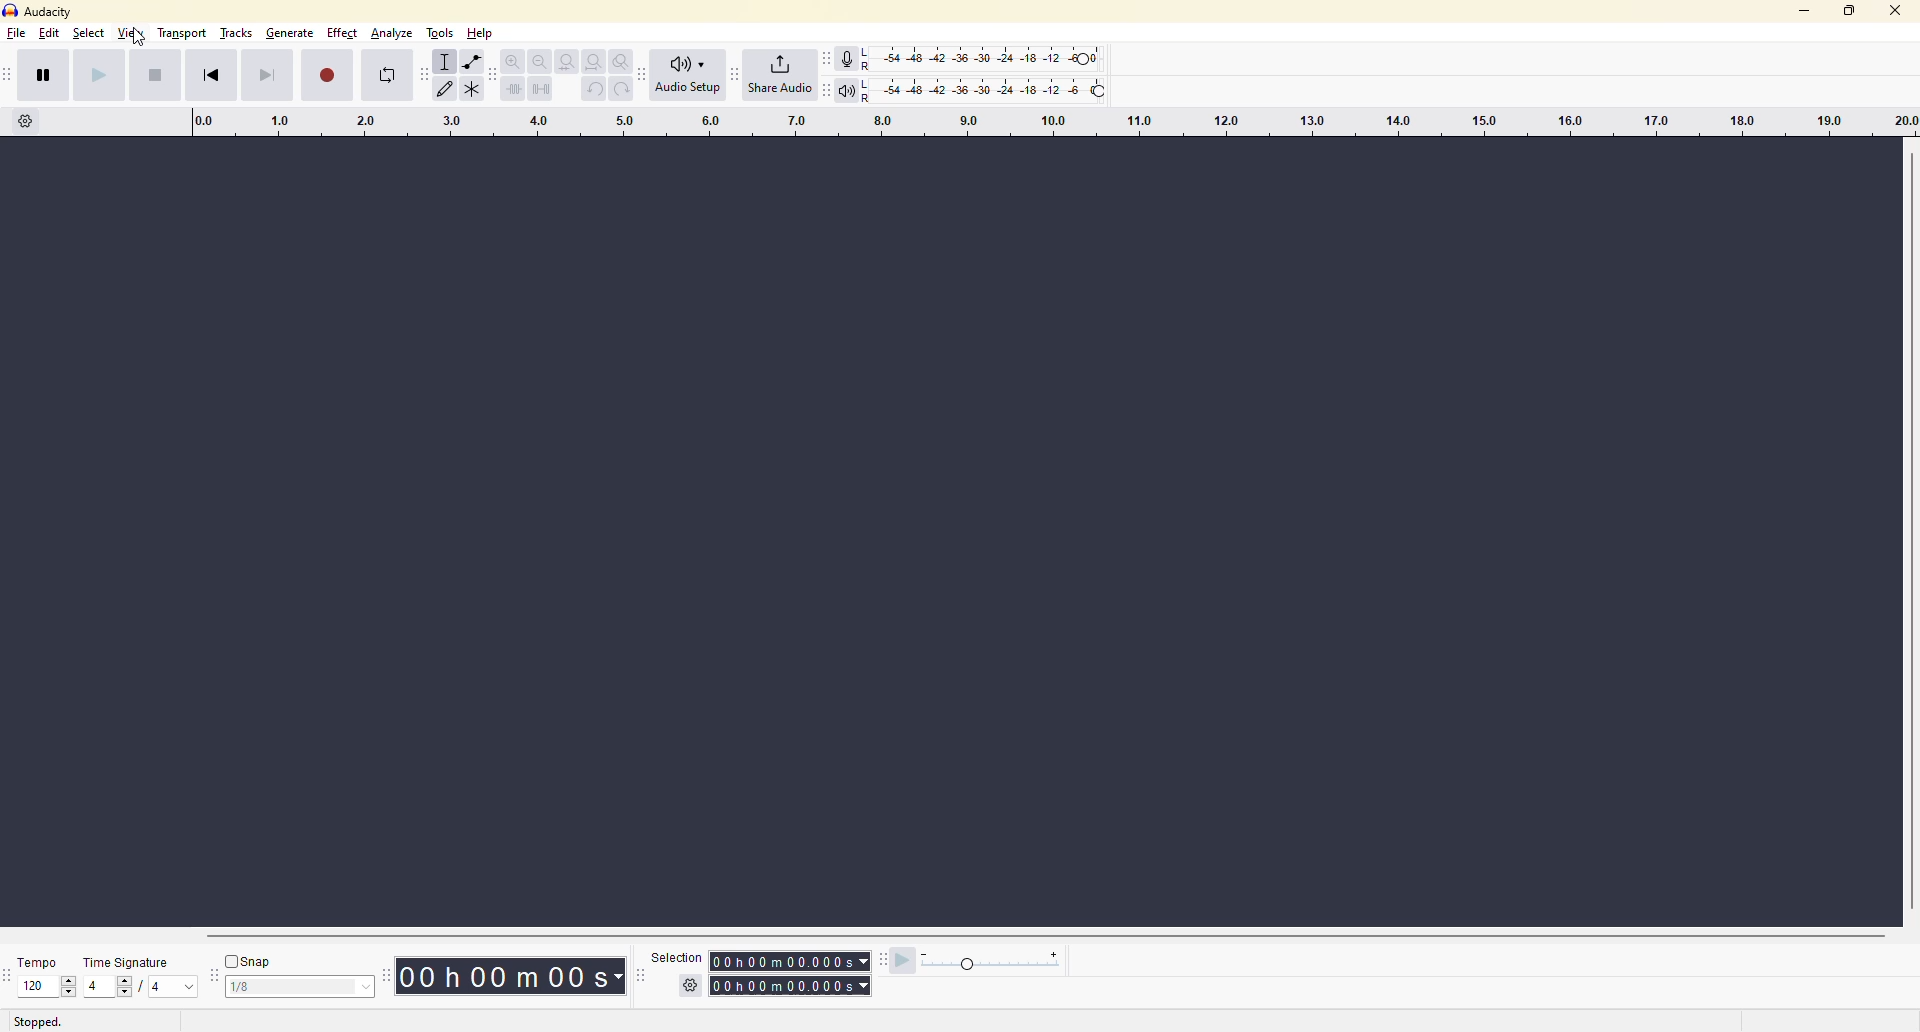 This screenshot has height=1032, width=1920. What do you see at coordinates (693, 74) in the screenshot?
I see `audio setup` at bounding box center [693, 74].